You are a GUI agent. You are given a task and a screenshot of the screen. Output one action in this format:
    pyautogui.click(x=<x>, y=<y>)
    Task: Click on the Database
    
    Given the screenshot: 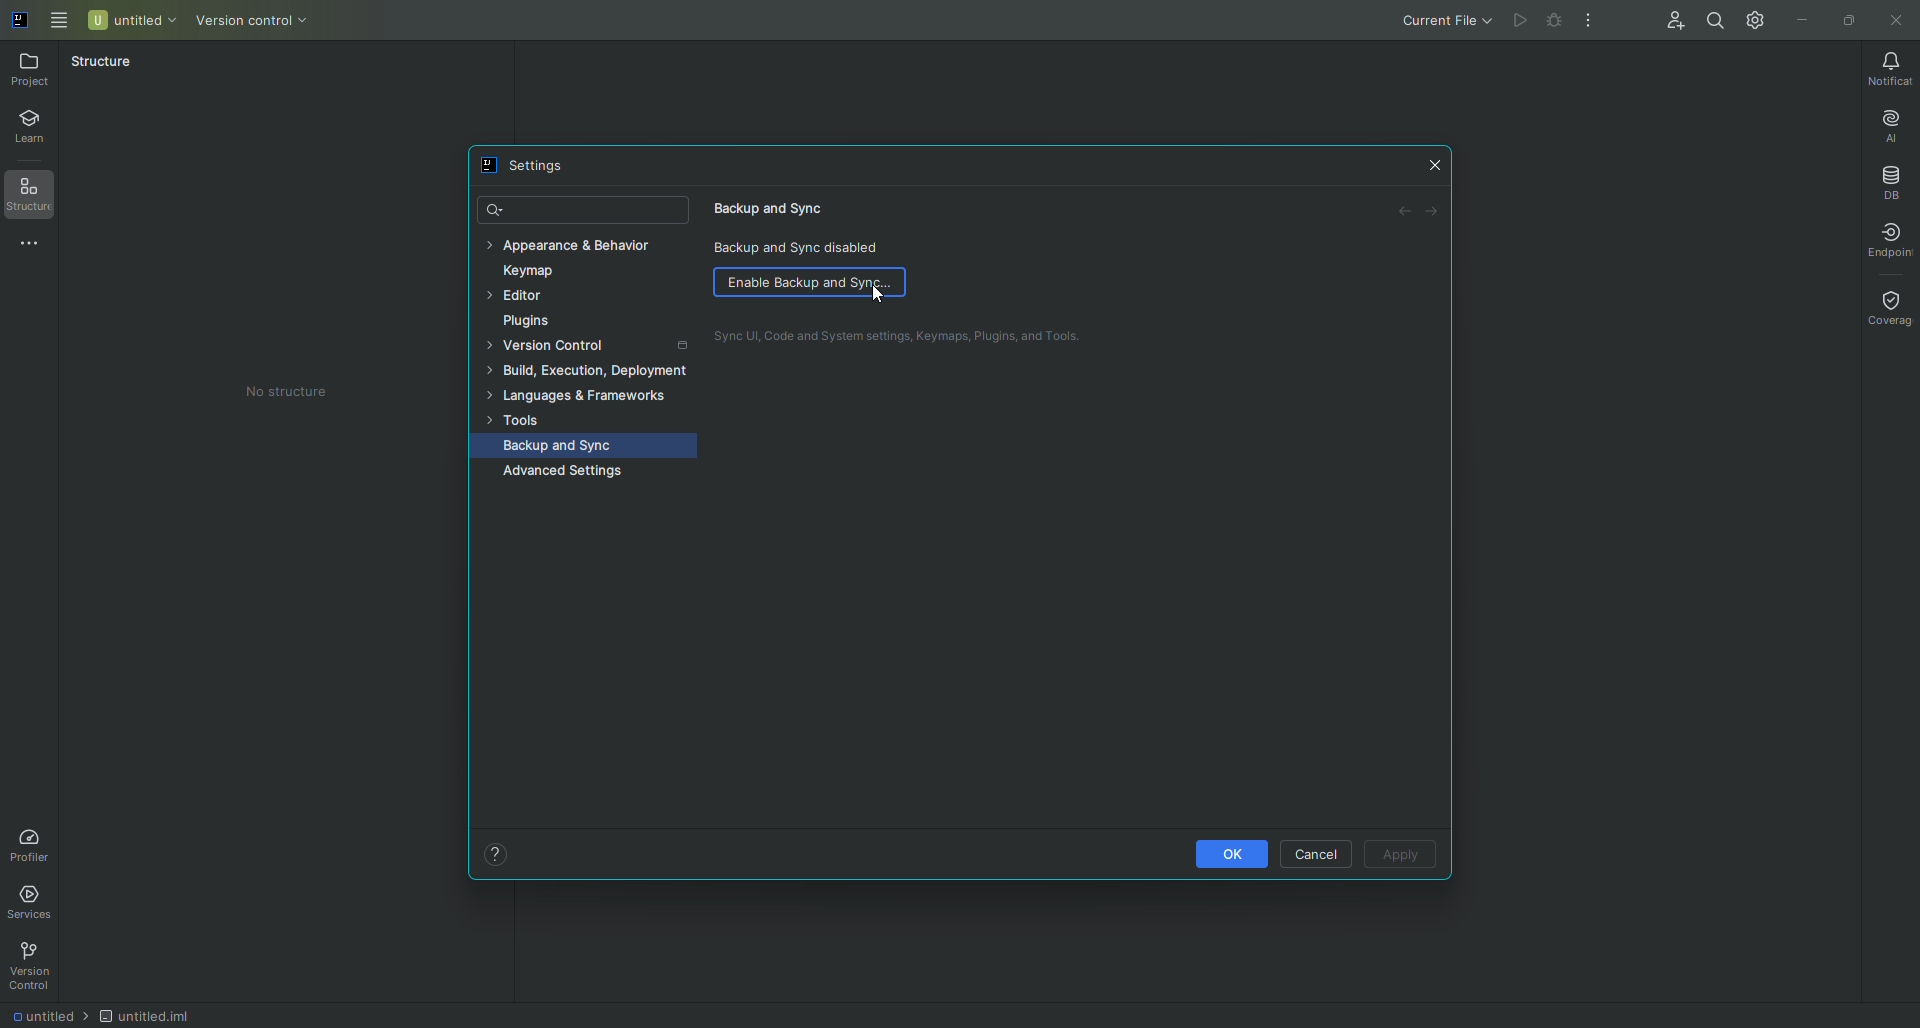 What is the action you would take?
    pyautogui.click(x=1890, y=180)
    